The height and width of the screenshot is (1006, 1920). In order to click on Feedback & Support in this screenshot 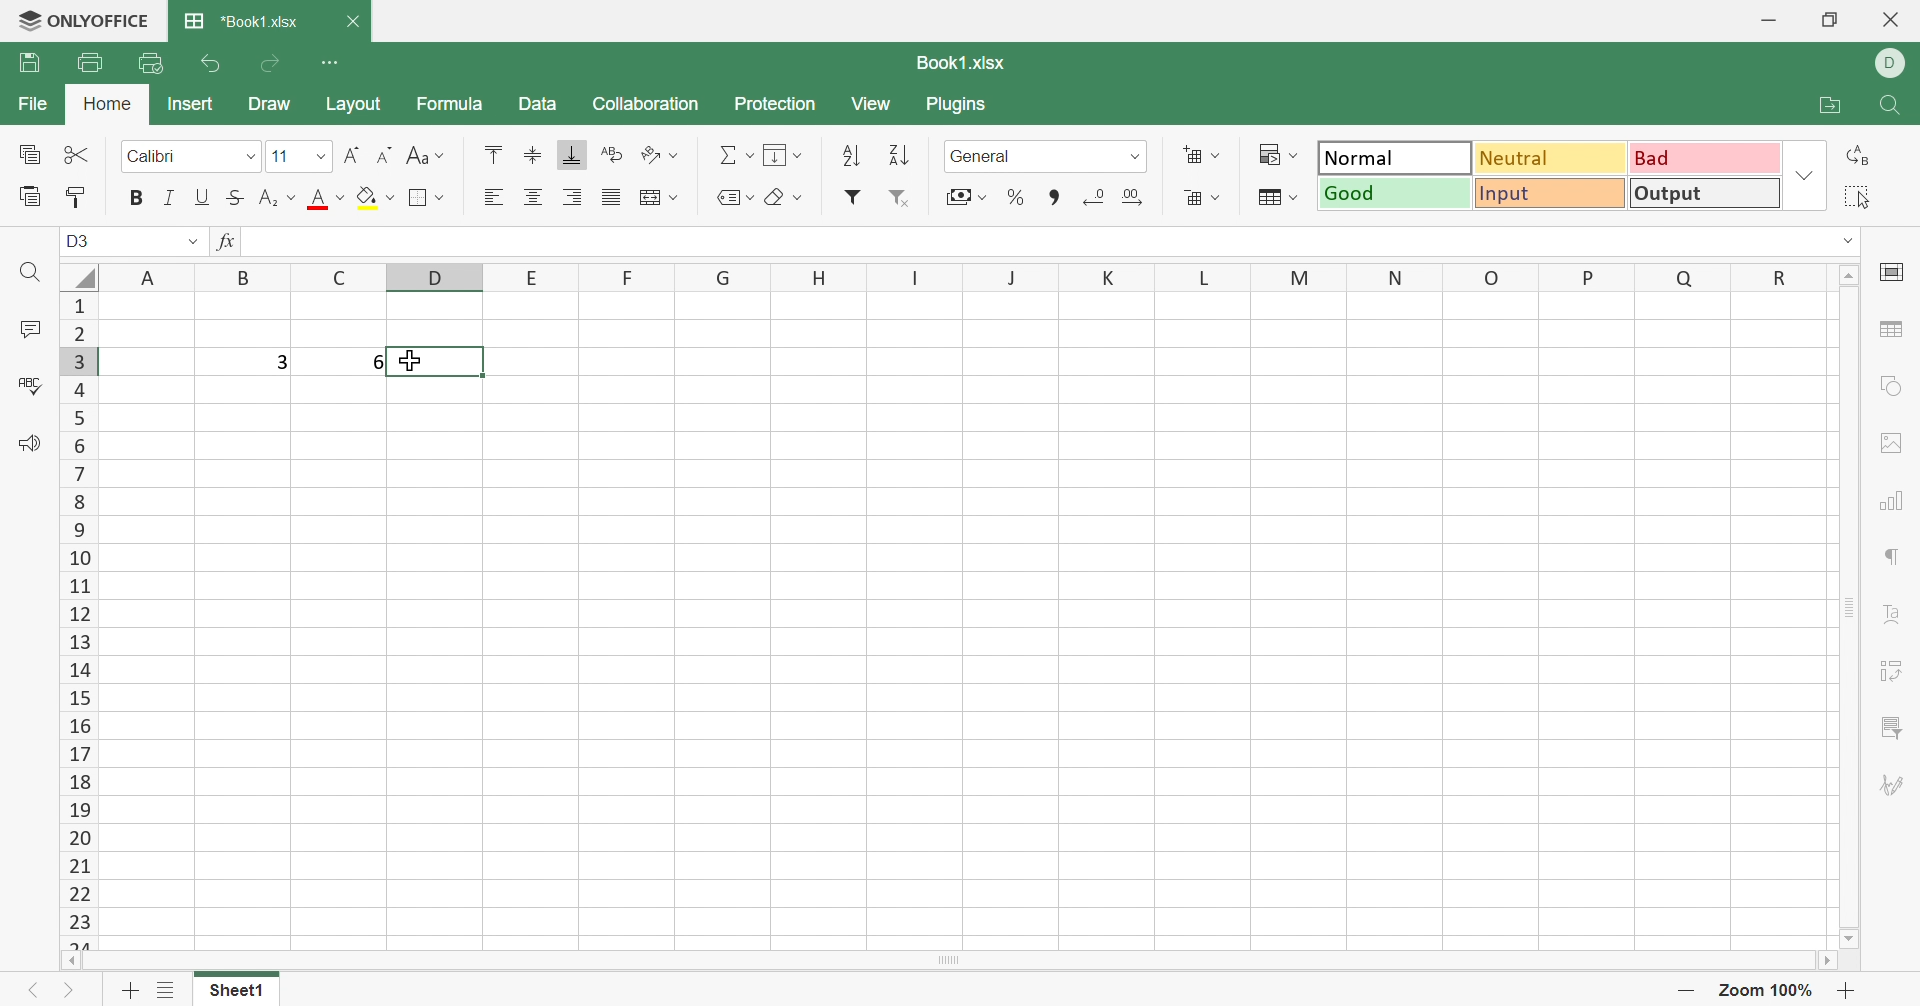, I will do `click(30, 442)`.